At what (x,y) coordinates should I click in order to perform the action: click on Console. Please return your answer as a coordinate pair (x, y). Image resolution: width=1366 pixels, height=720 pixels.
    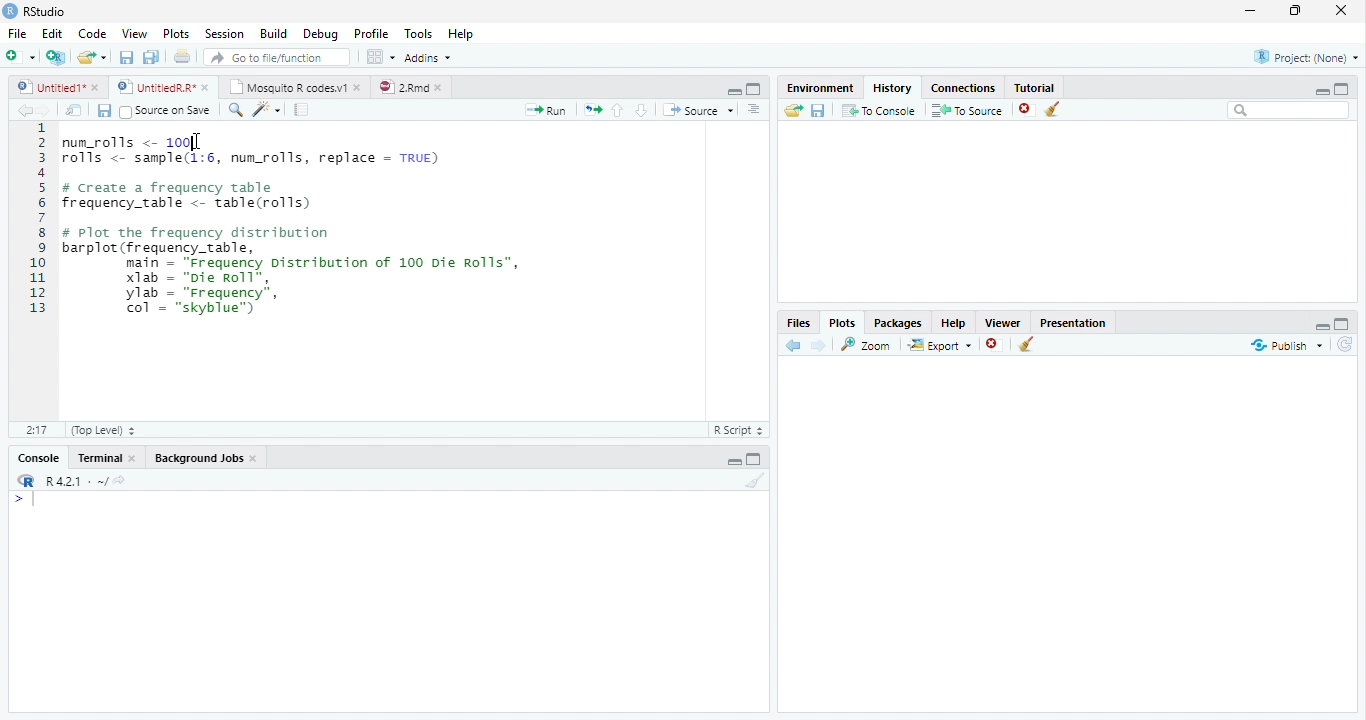
    Looking at the image, I should click on (386, 601).